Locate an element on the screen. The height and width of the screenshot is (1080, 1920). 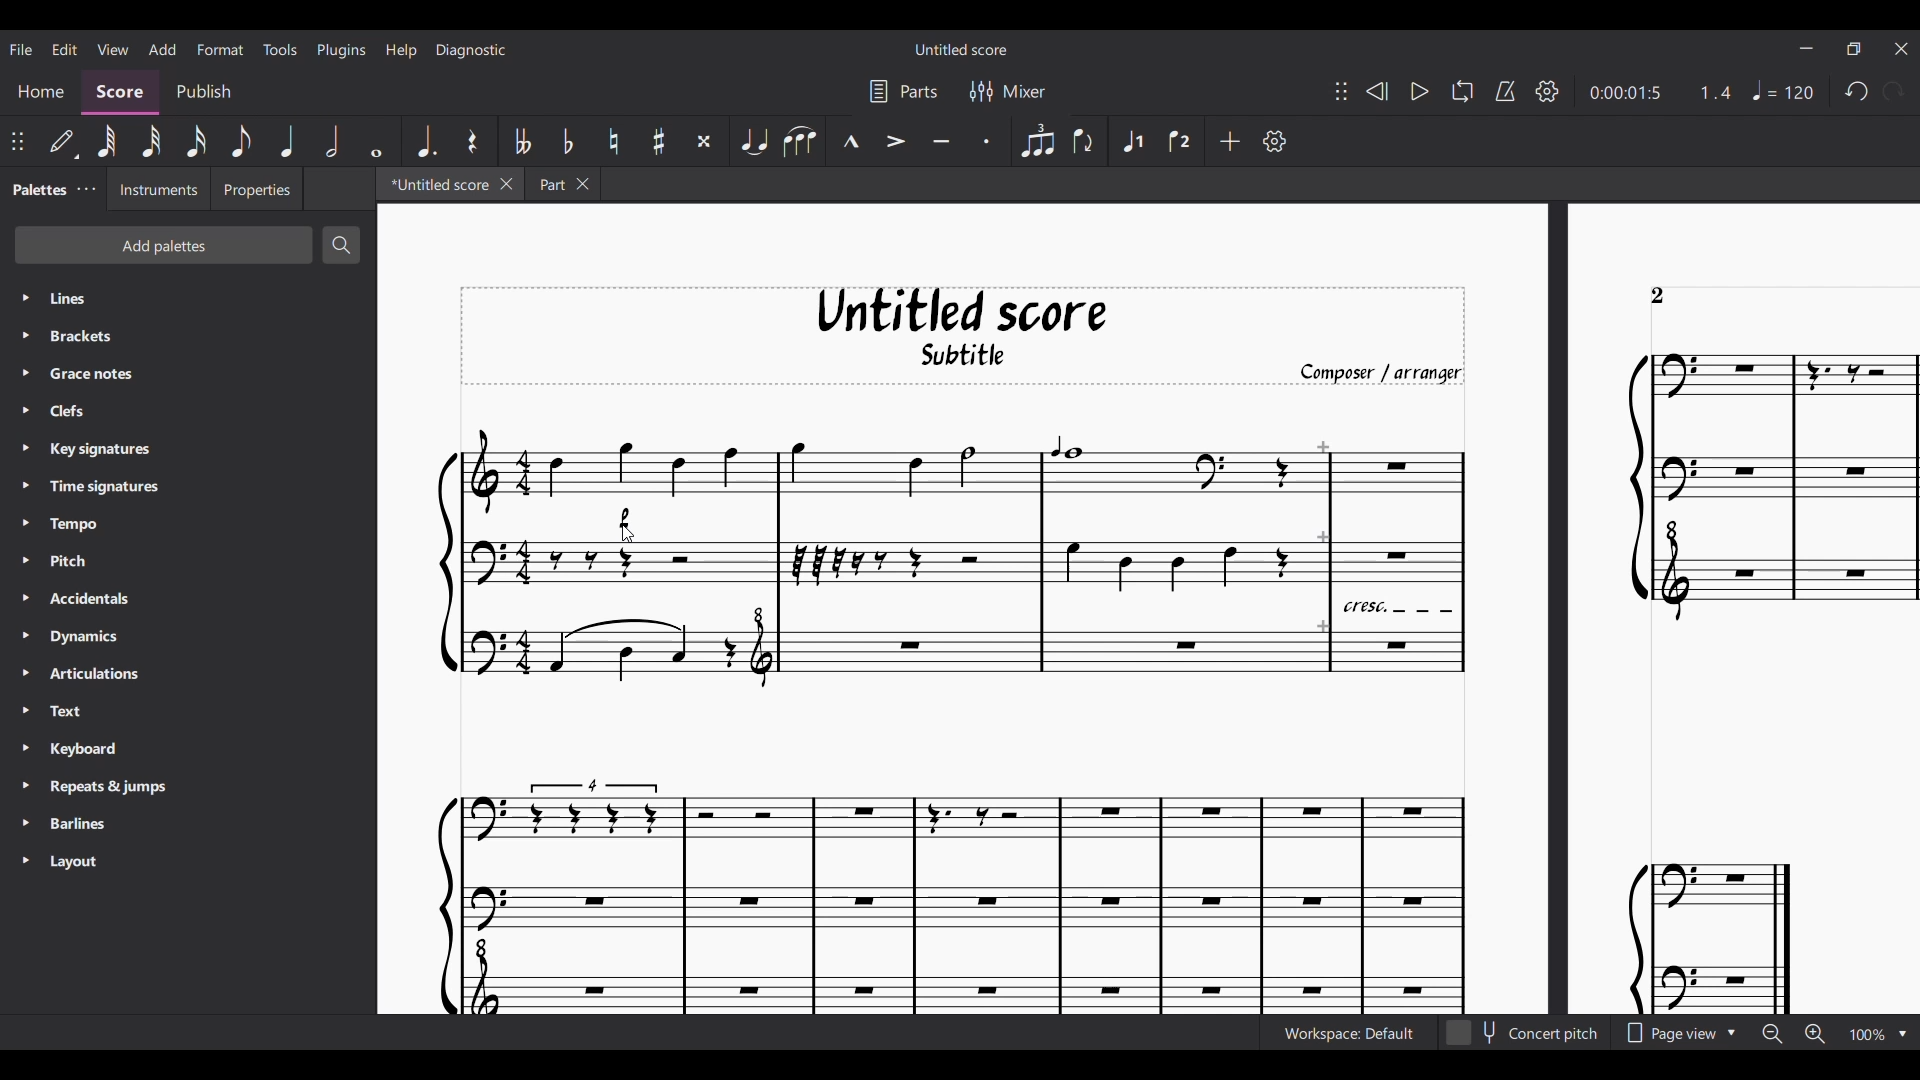
Half note is located at coordinates (332, 141).